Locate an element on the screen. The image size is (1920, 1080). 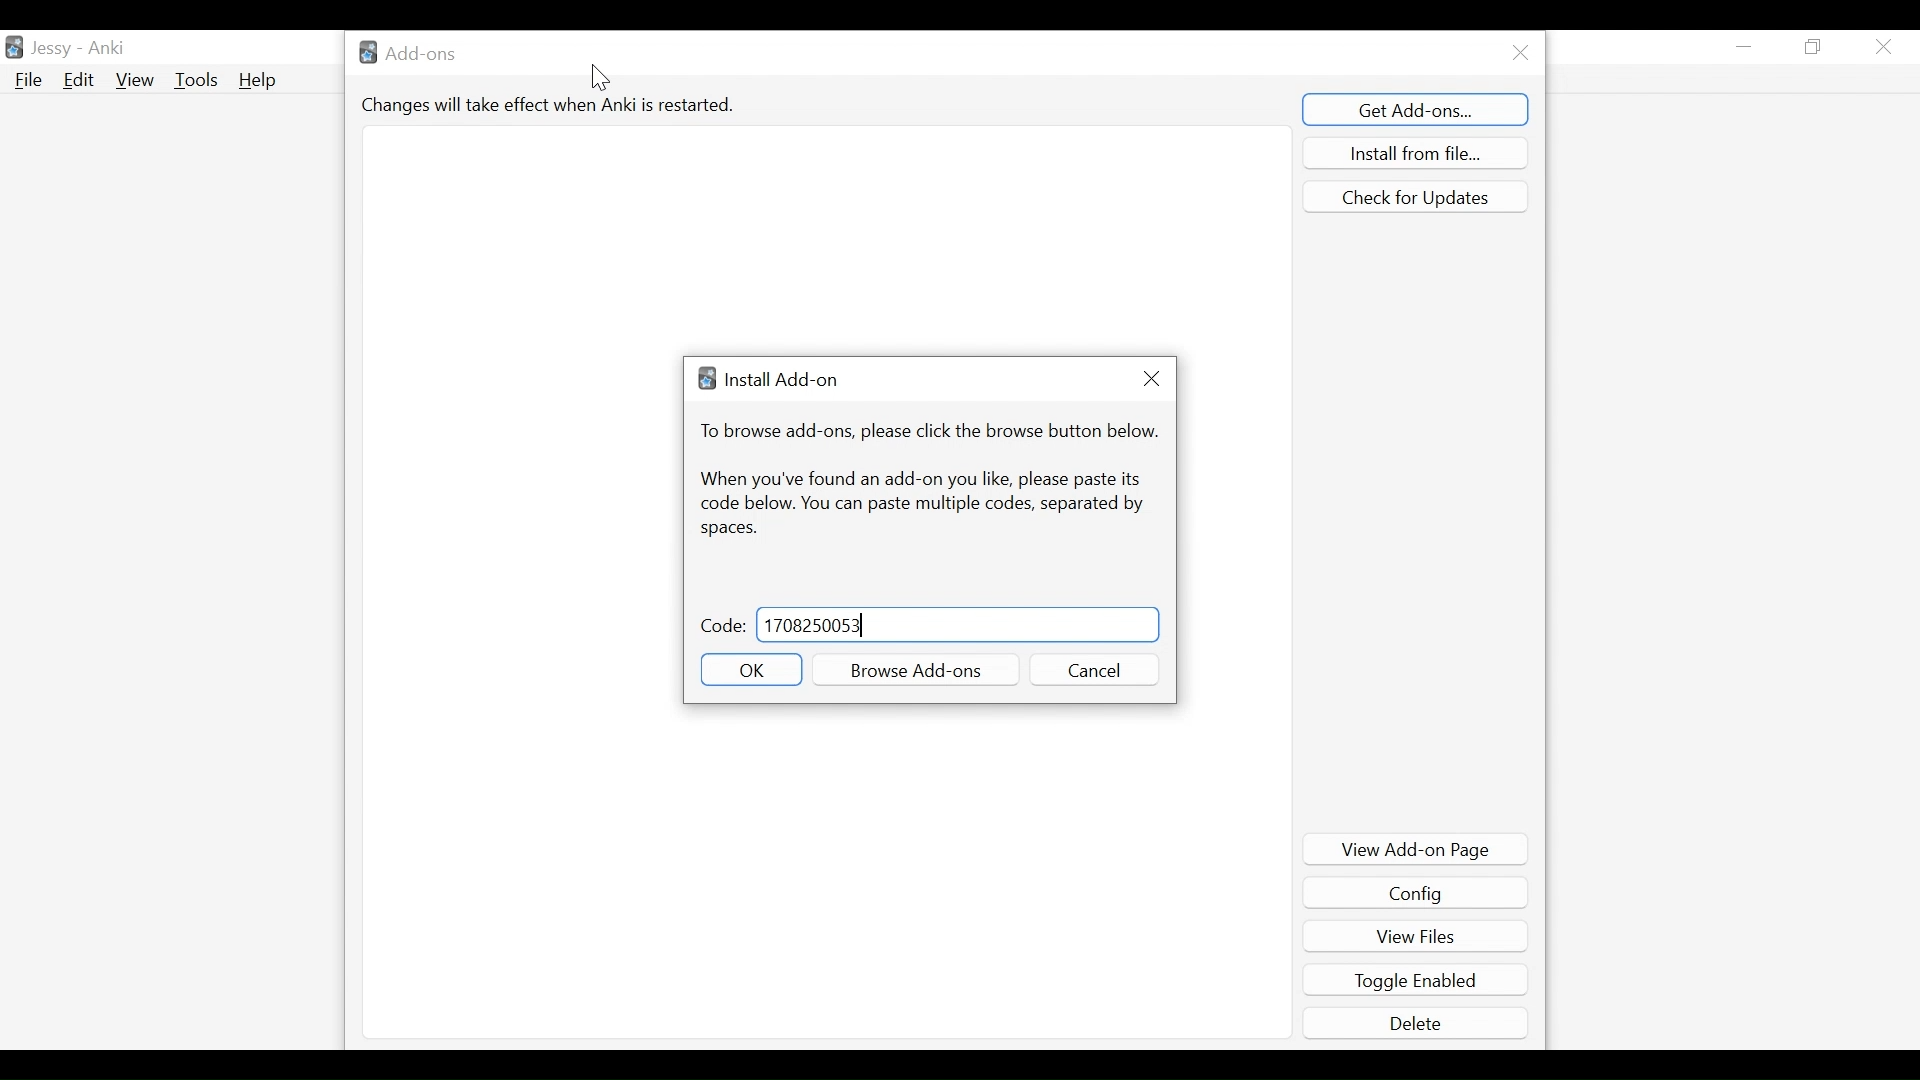
Restore is located at coordinates (1813, 48).